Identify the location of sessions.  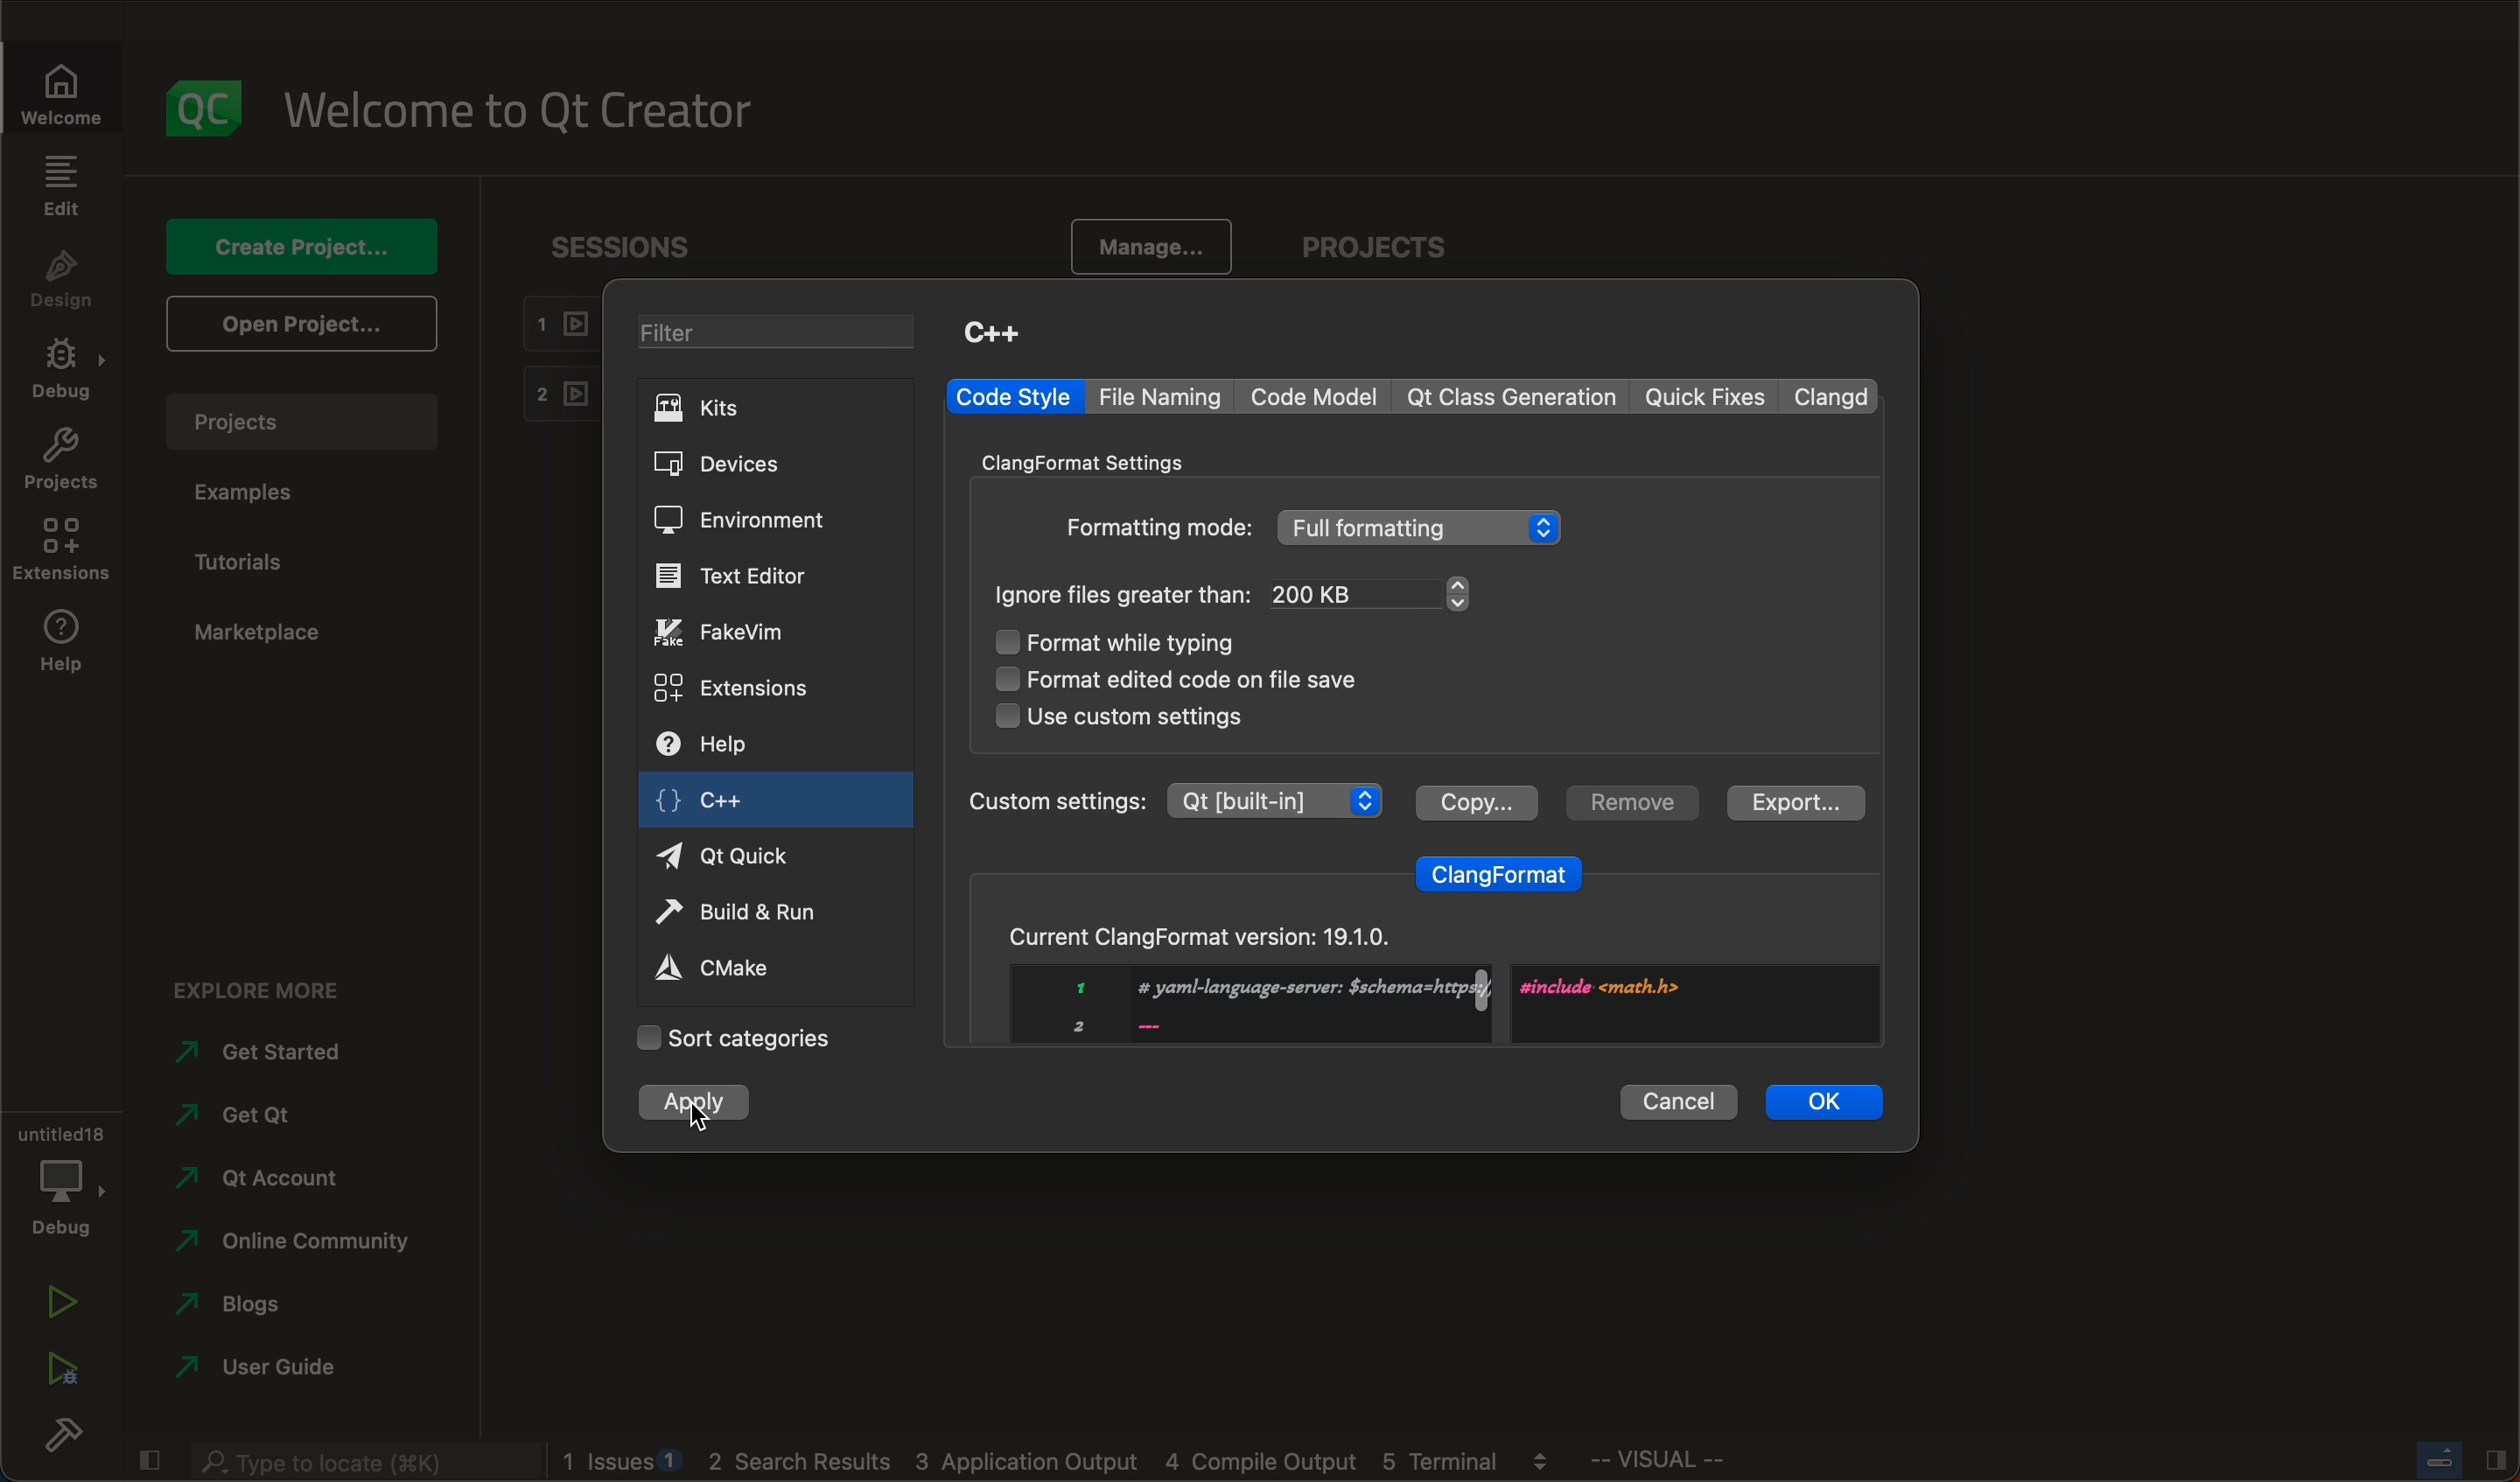
(638, 246).